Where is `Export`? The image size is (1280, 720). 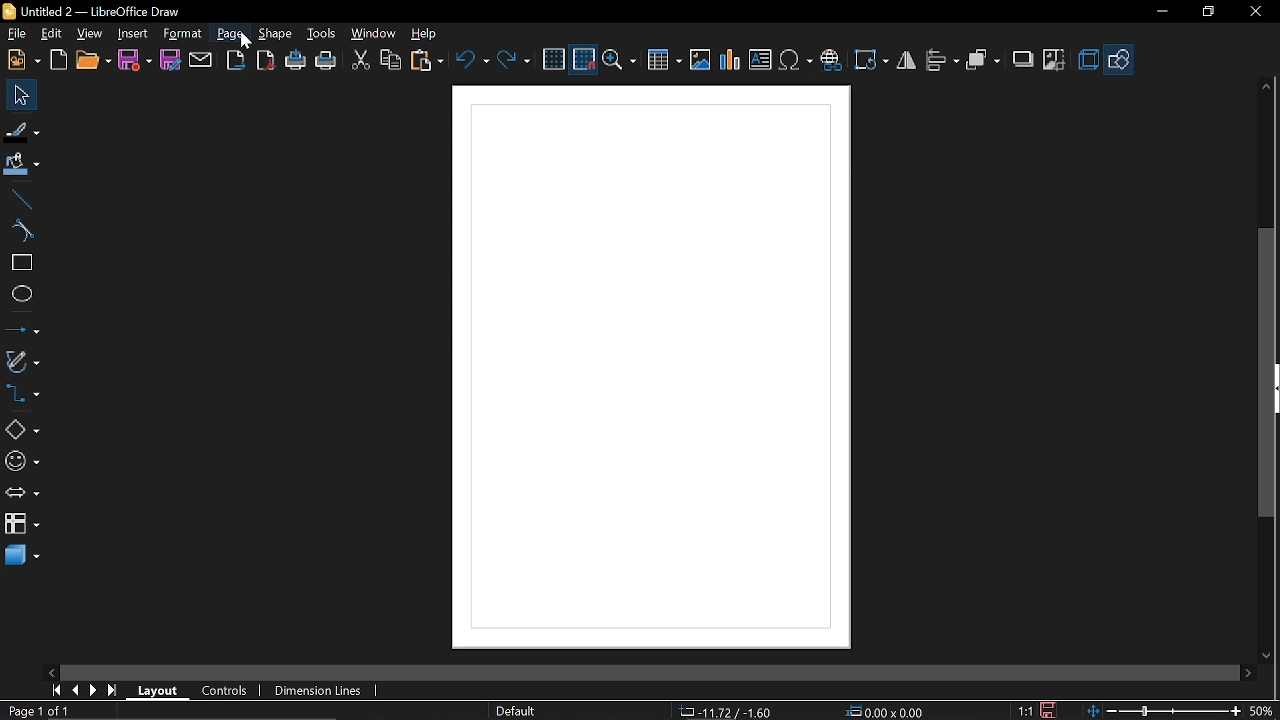
Export is located at coordinates (238, 60).